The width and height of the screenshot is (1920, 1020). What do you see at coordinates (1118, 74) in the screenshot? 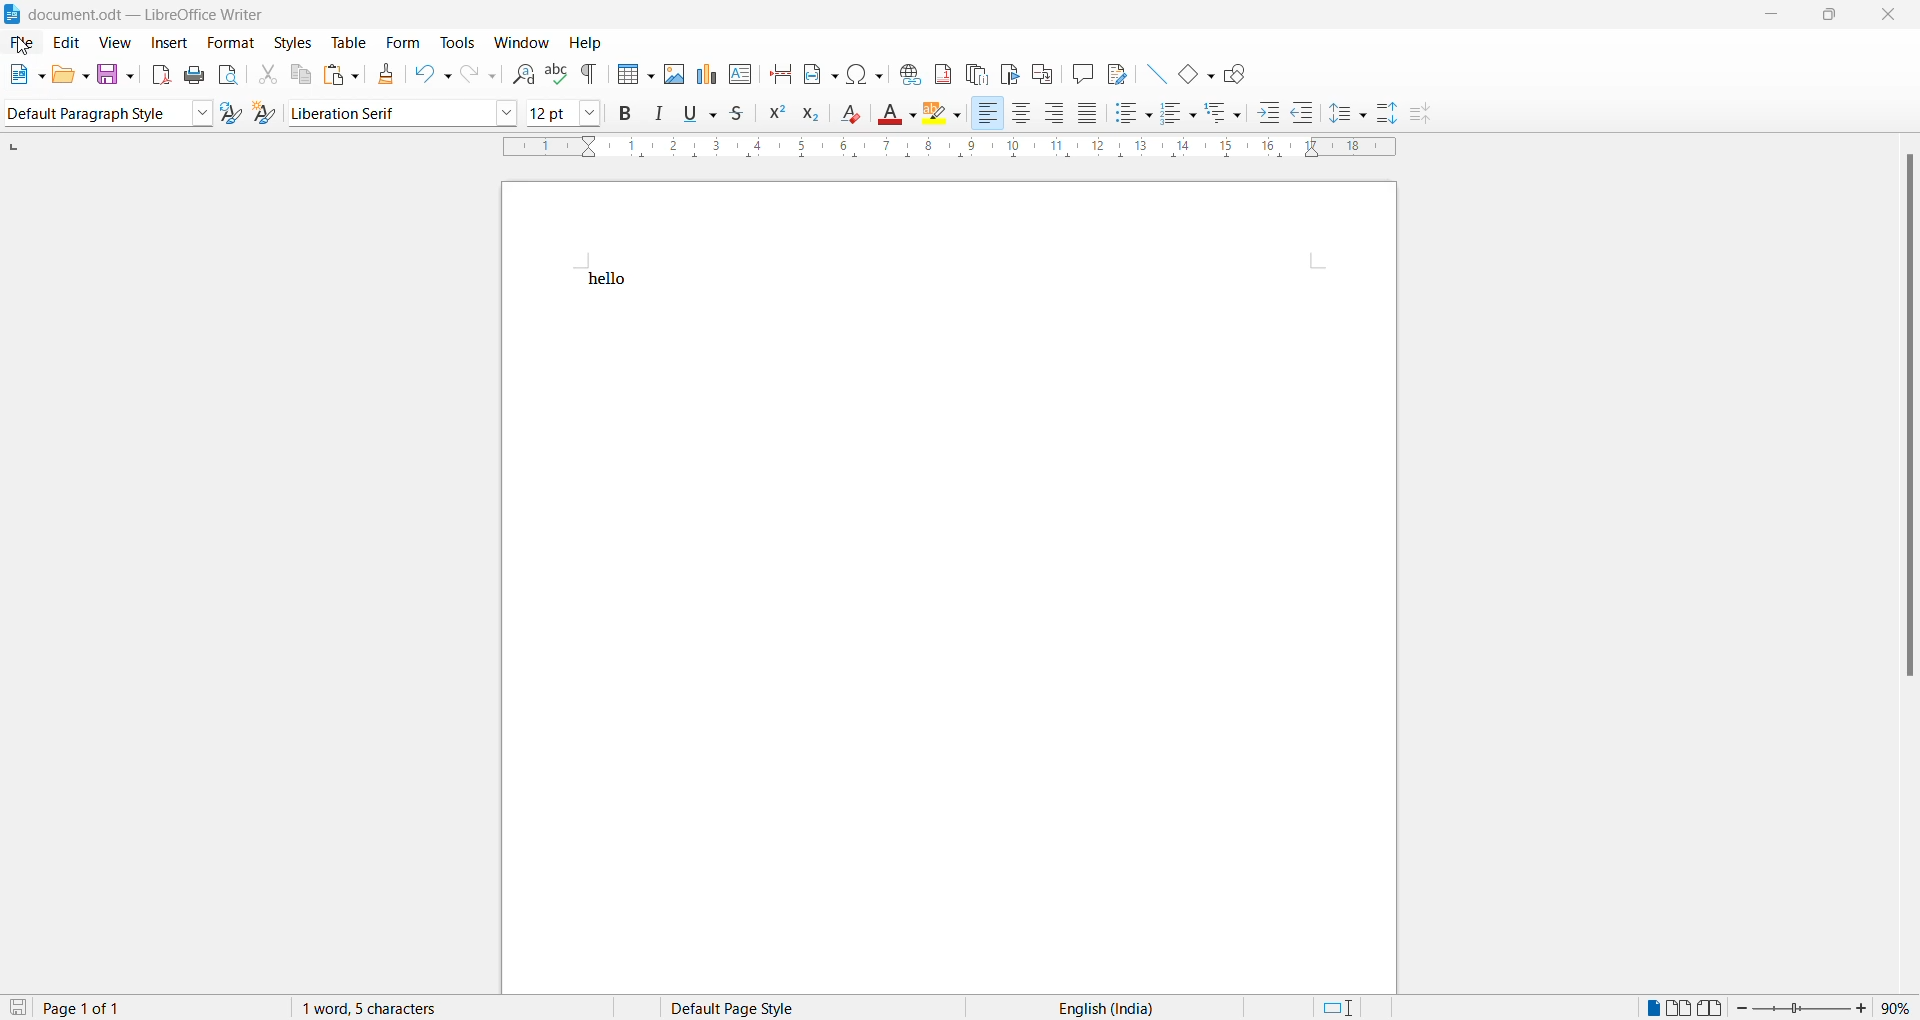
I see `Show track changes function` at bounding box center [1118, 74].